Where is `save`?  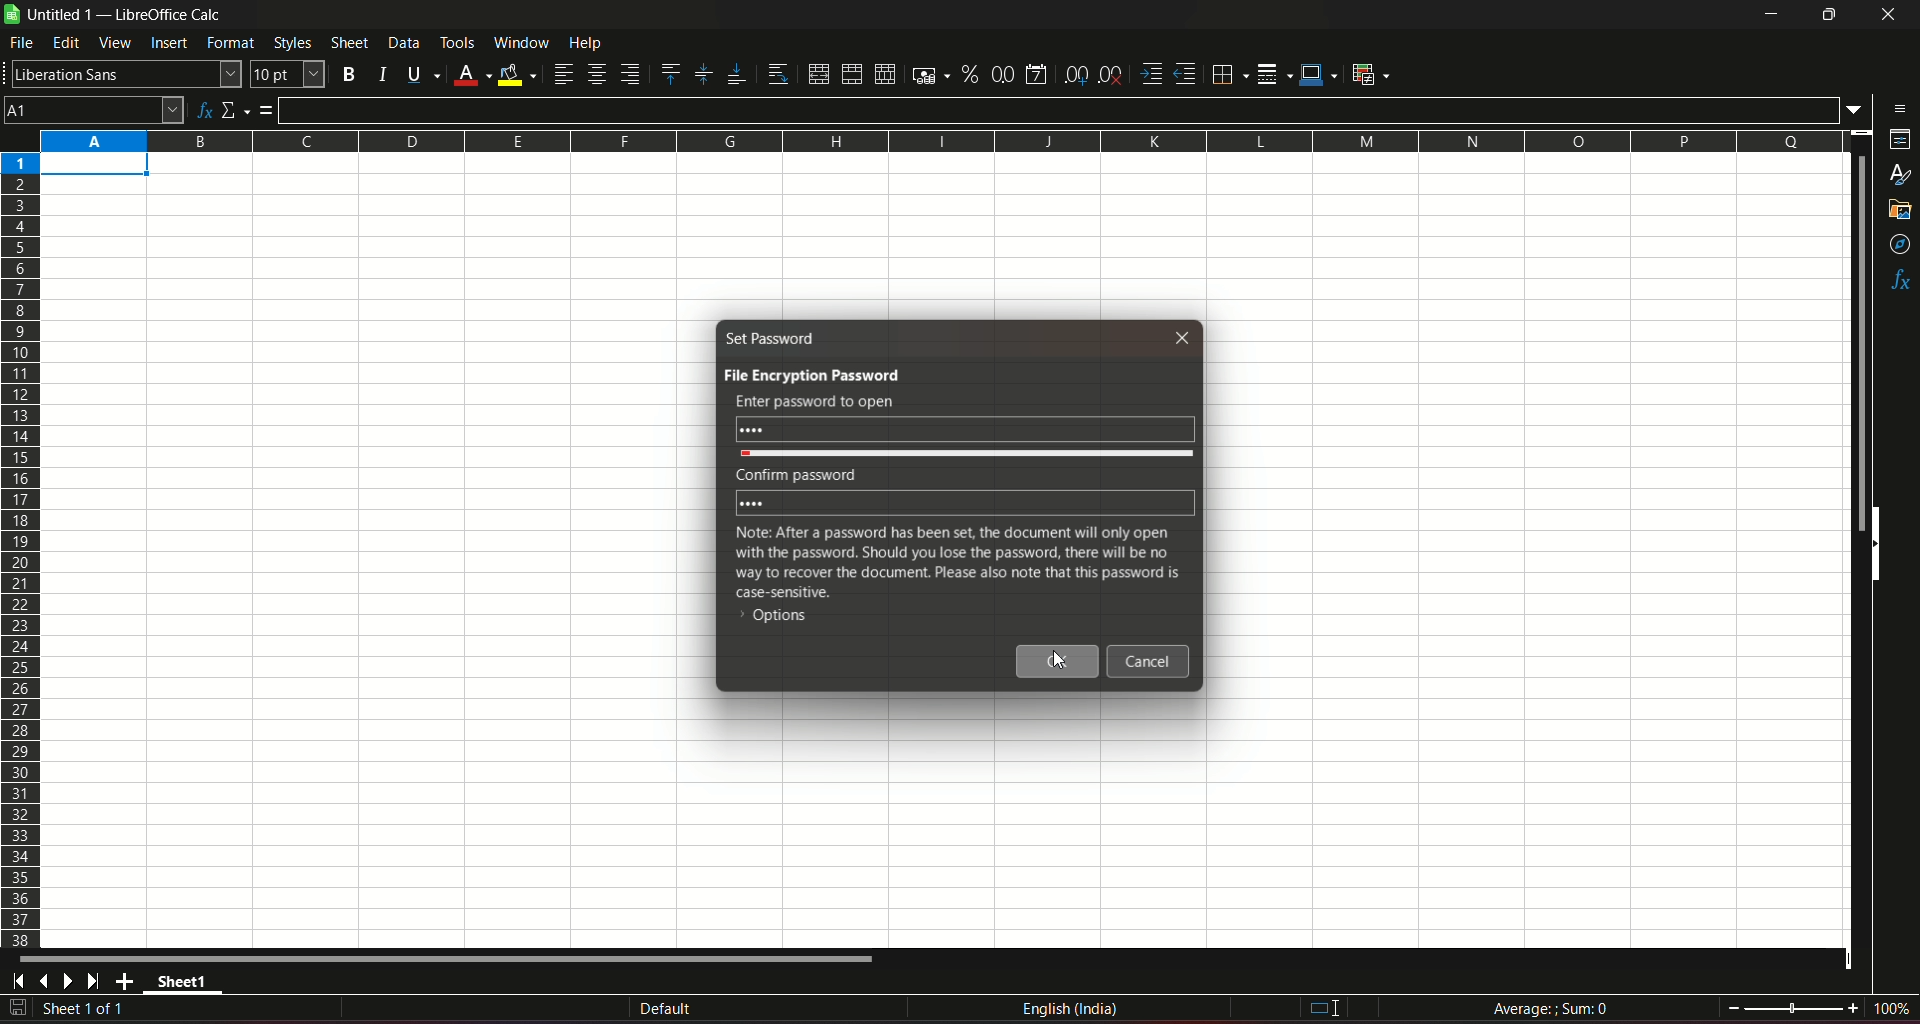 save is located at coordinates (18, 1008).